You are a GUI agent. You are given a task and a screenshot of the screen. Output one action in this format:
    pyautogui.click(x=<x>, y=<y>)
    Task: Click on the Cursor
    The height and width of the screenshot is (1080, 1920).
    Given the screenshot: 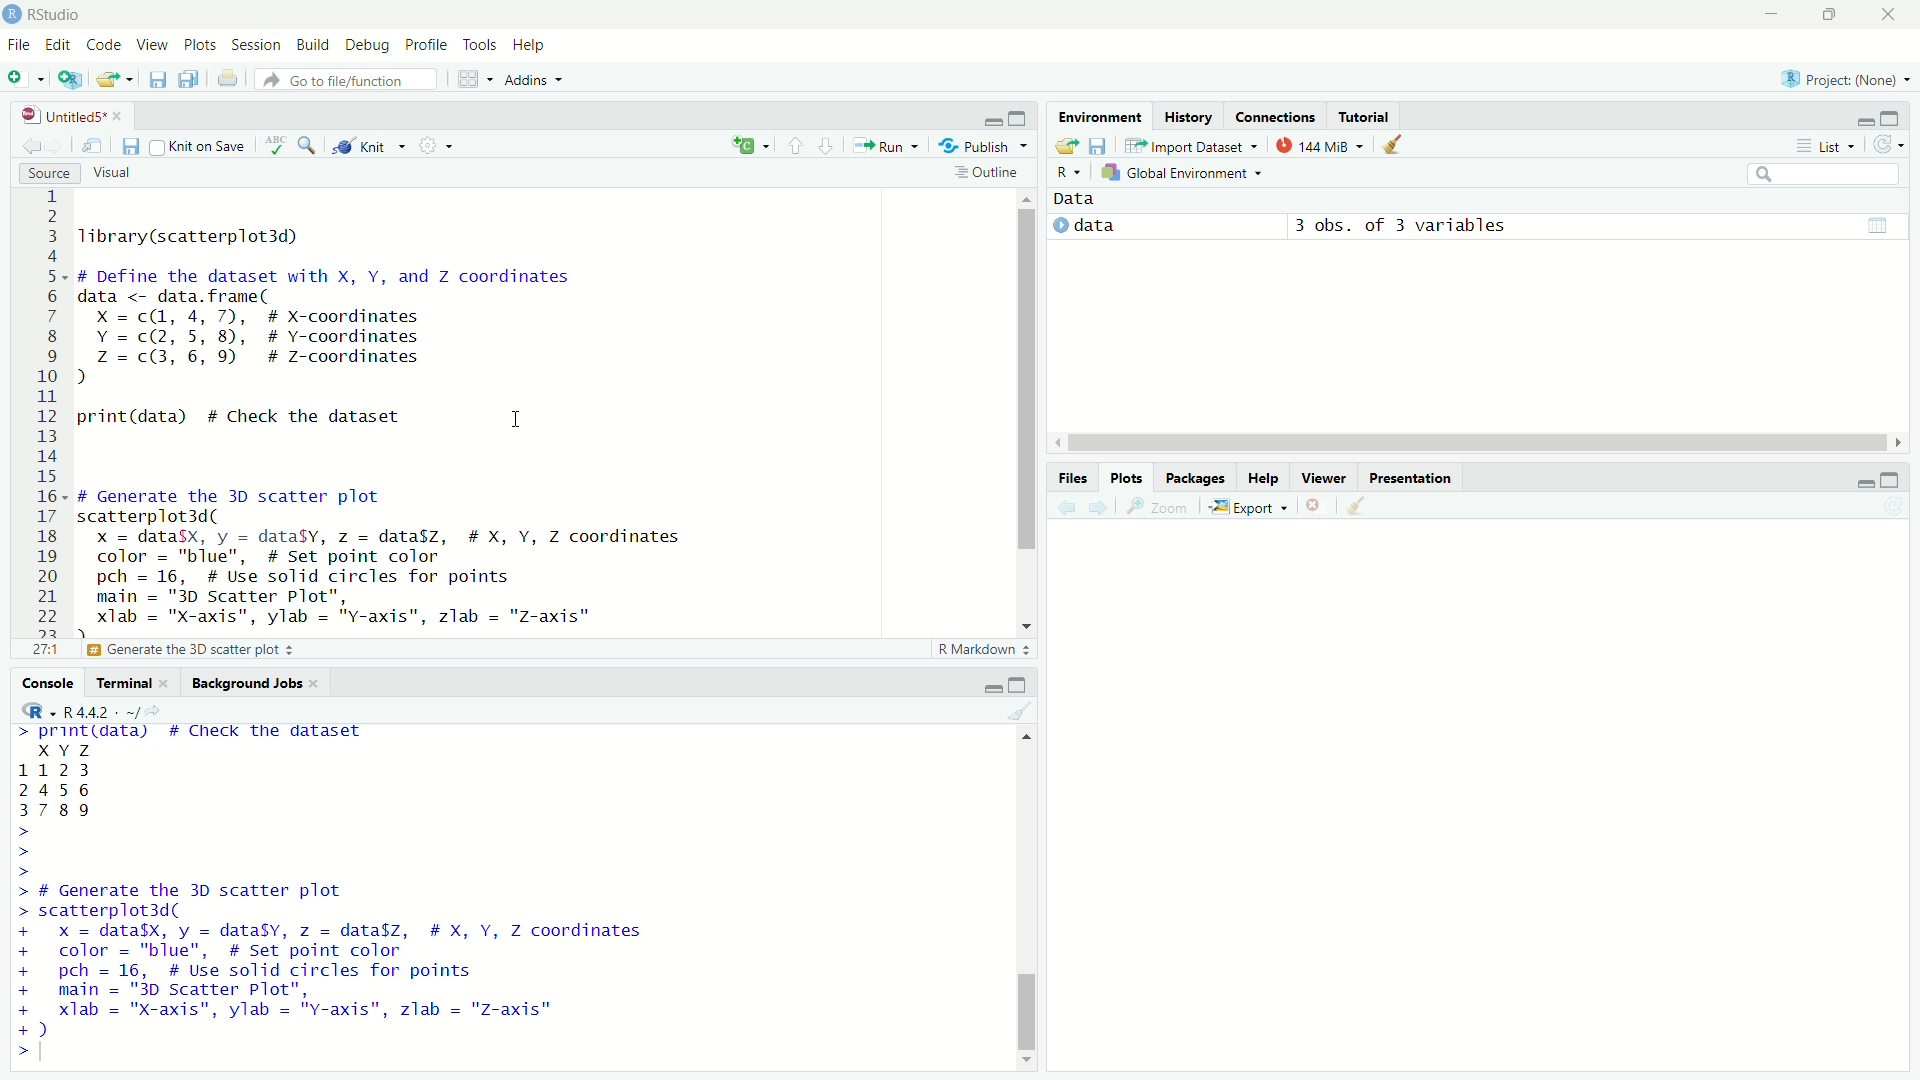 What is the action you would take?
    pyautogui.click(x=518, y=430)
    